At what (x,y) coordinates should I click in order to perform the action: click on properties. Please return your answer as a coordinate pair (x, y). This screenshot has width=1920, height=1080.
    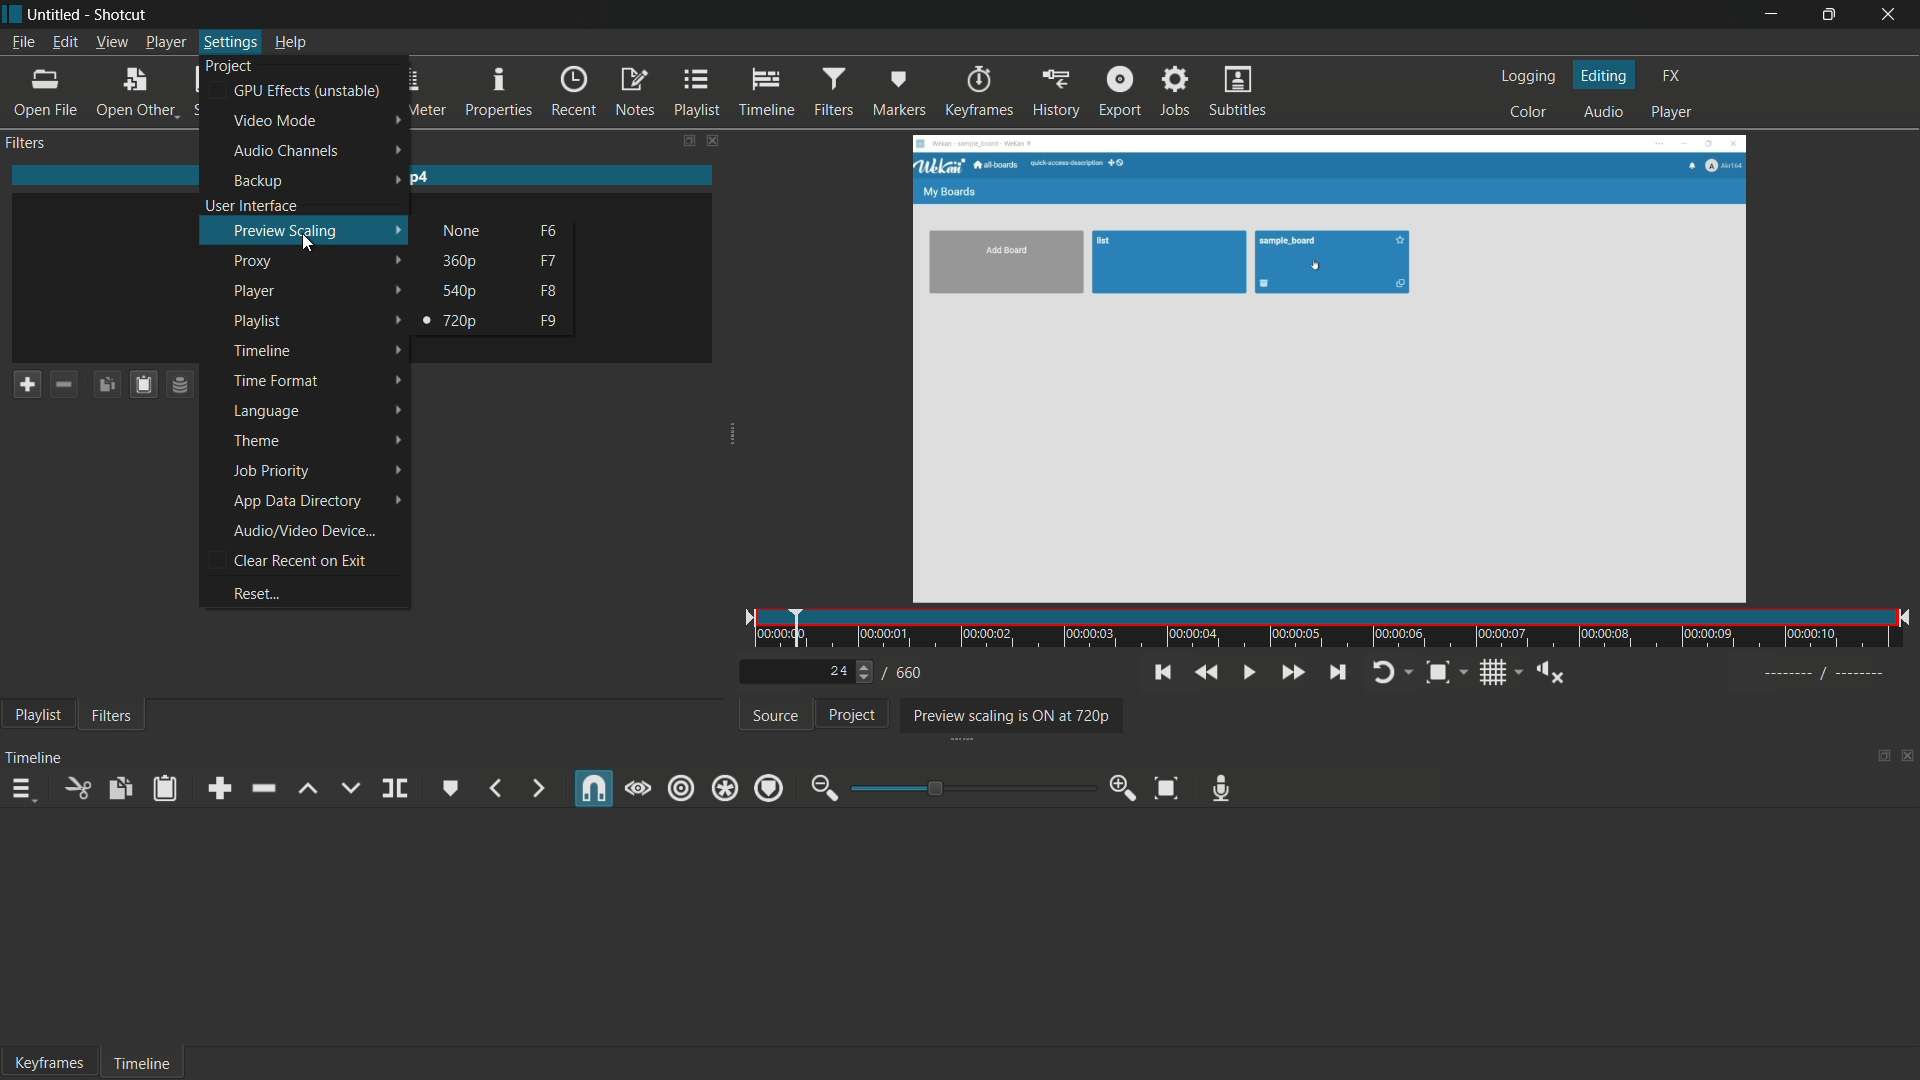
    Looking at the image, I should click on (500, 91).